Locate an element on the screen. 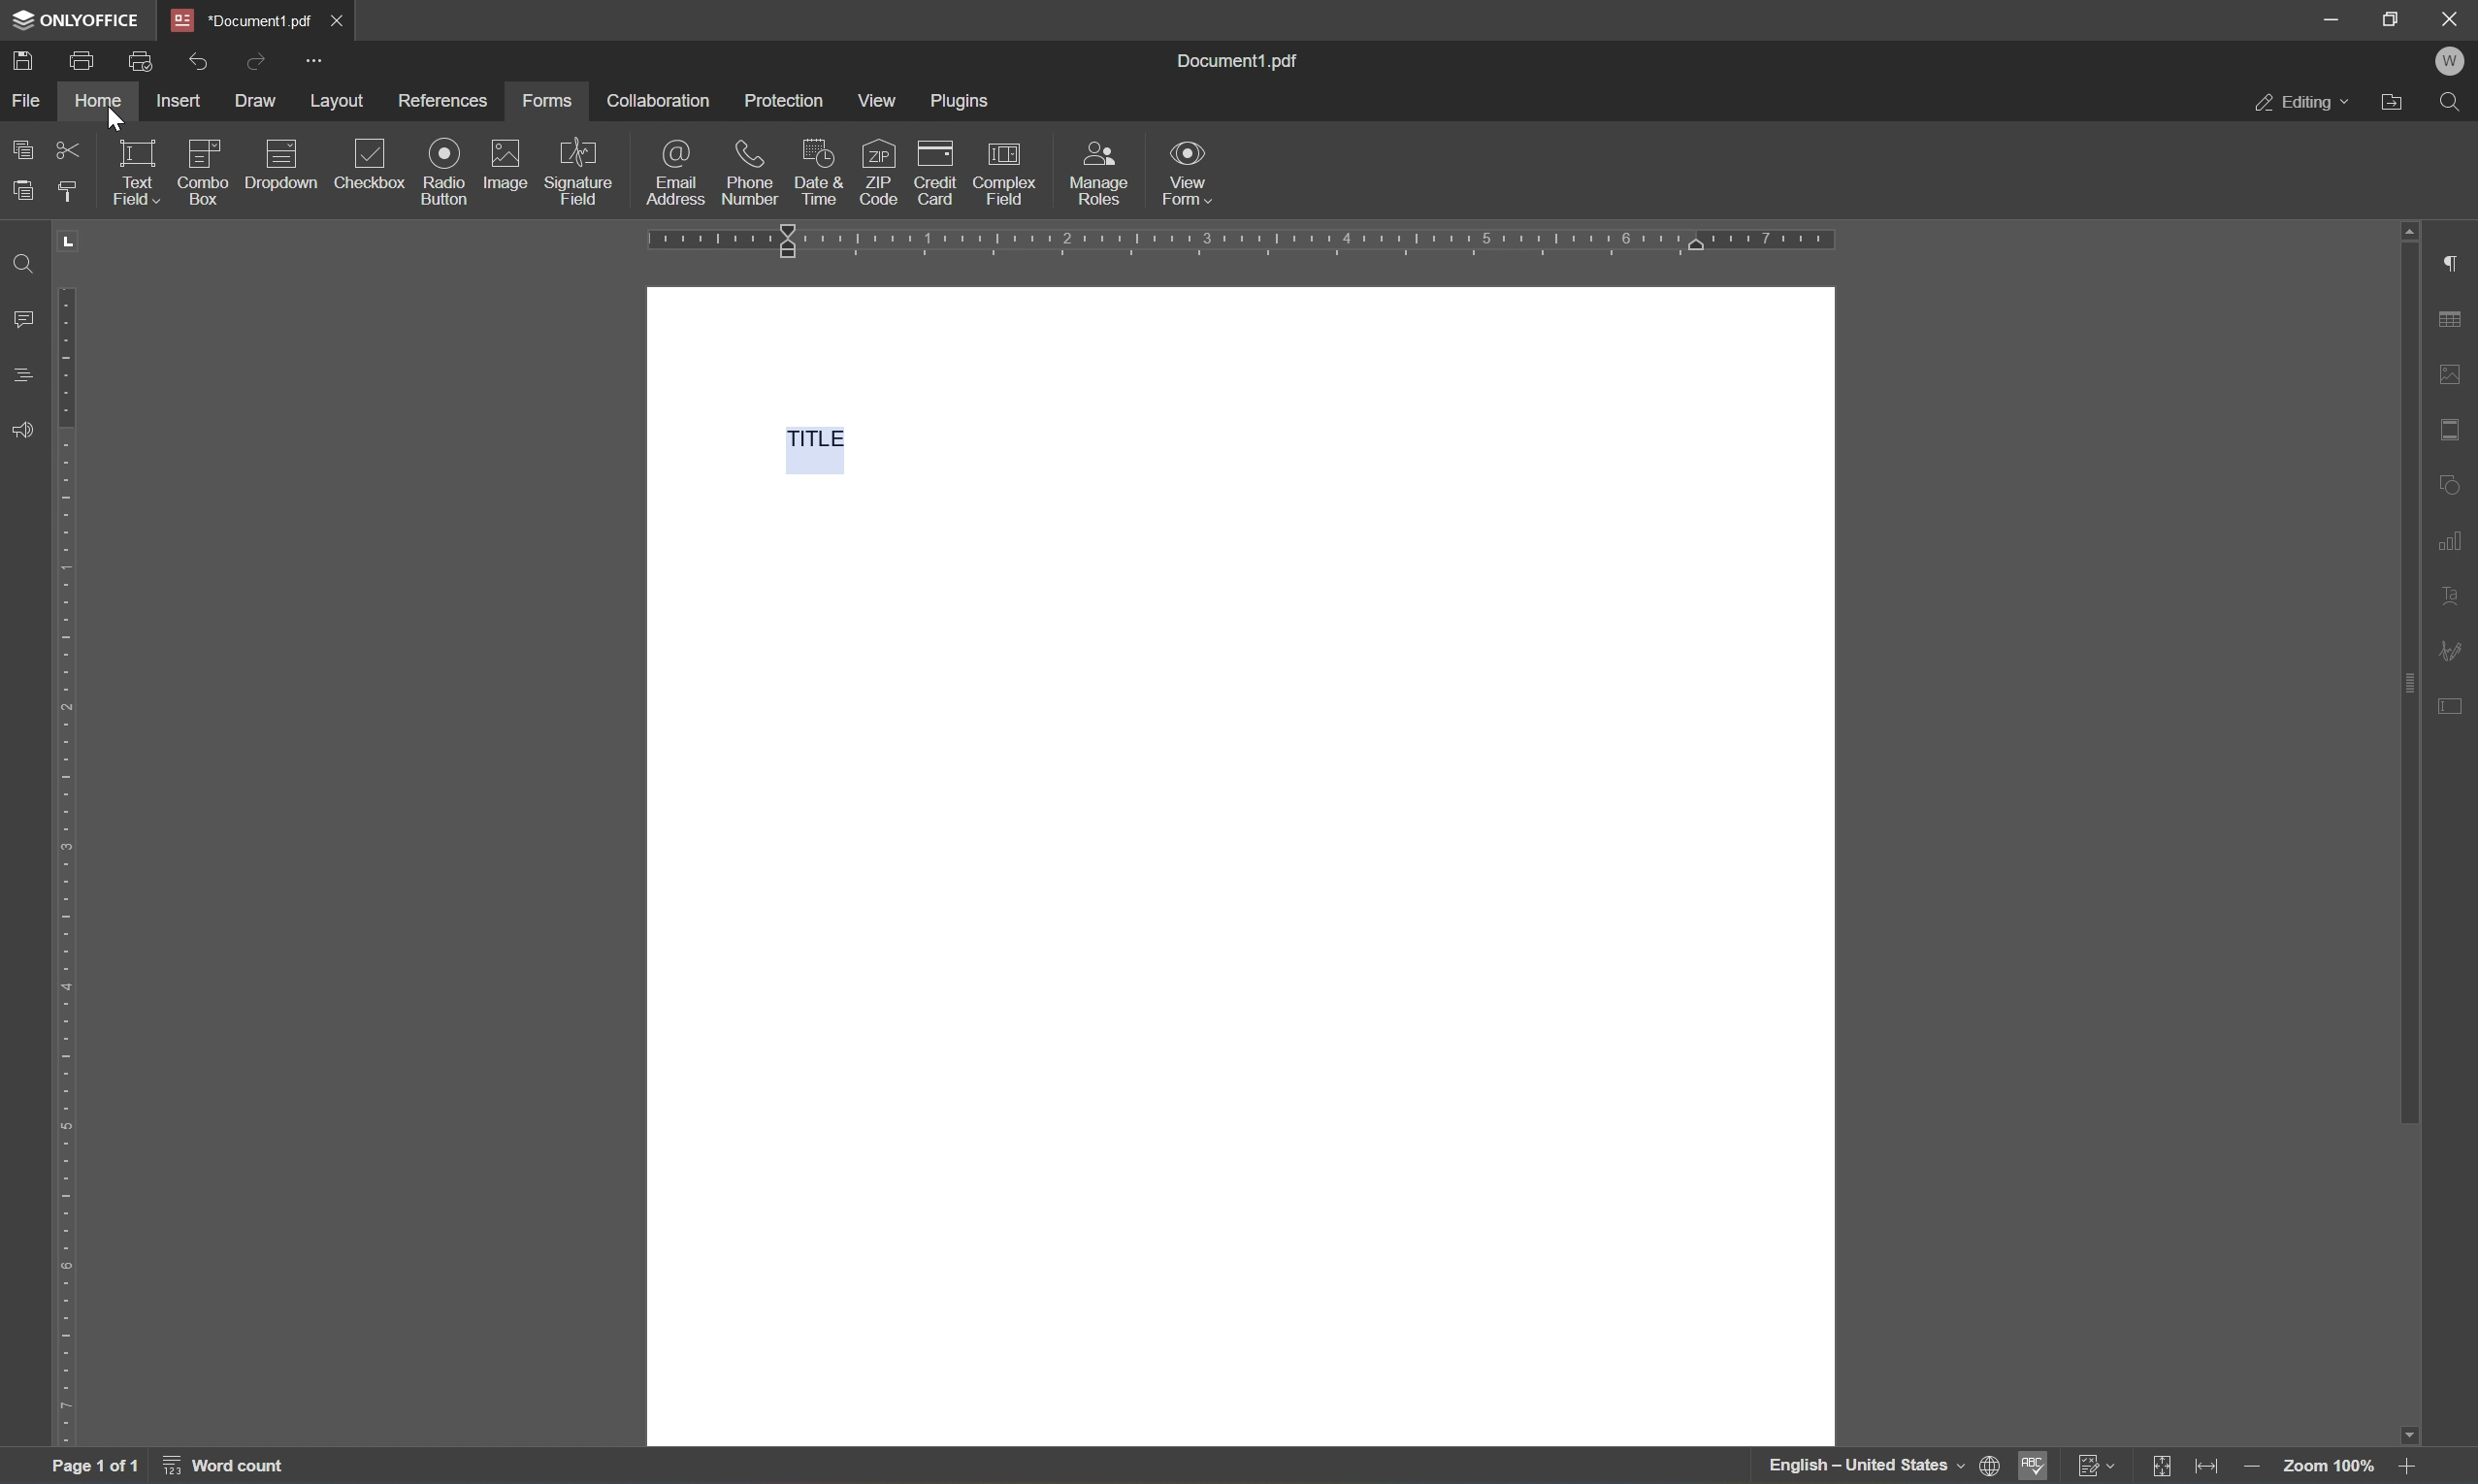  comments is located at coordinates (22, 375).